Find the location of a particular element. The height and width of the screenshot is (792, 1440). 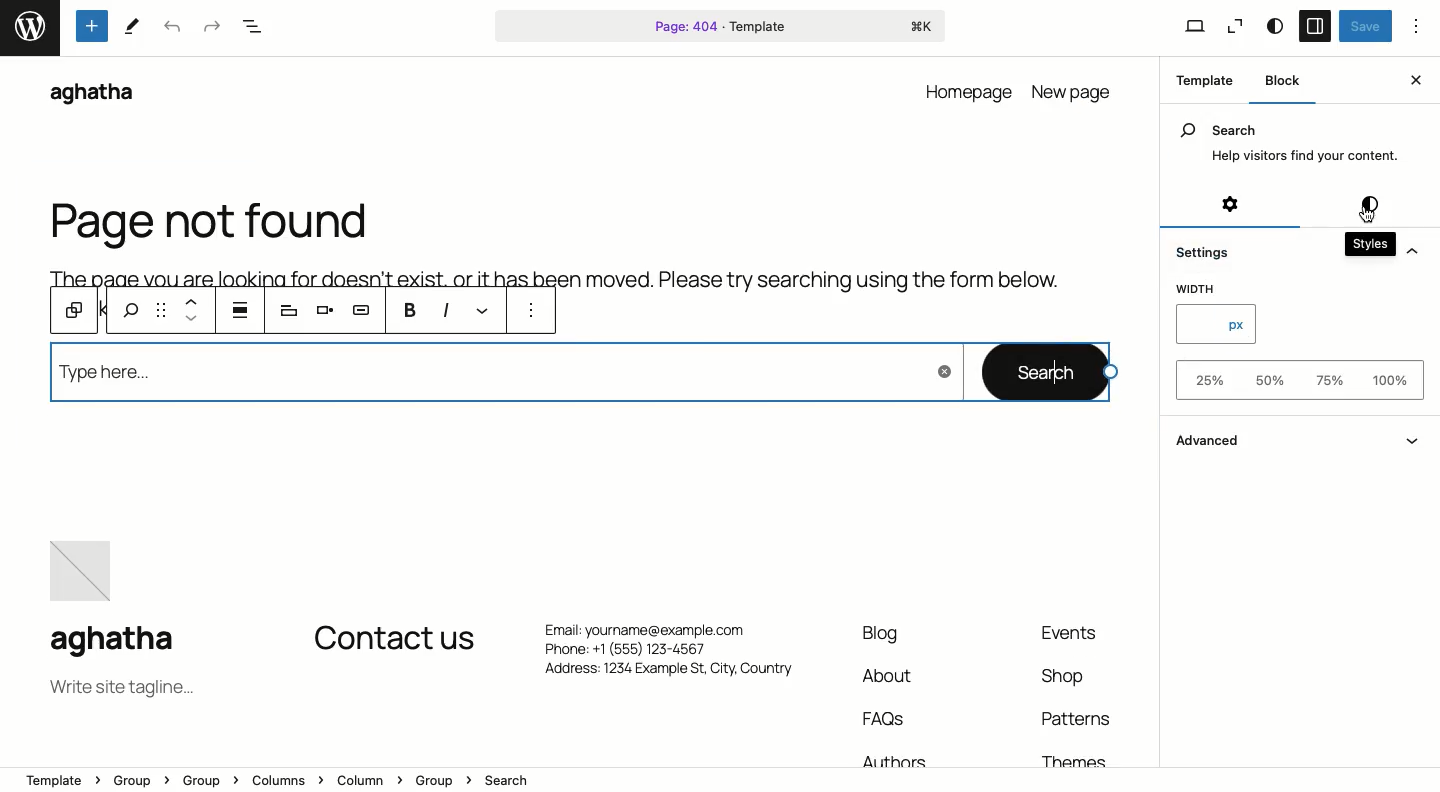

More is located at coordinates (536, 312).